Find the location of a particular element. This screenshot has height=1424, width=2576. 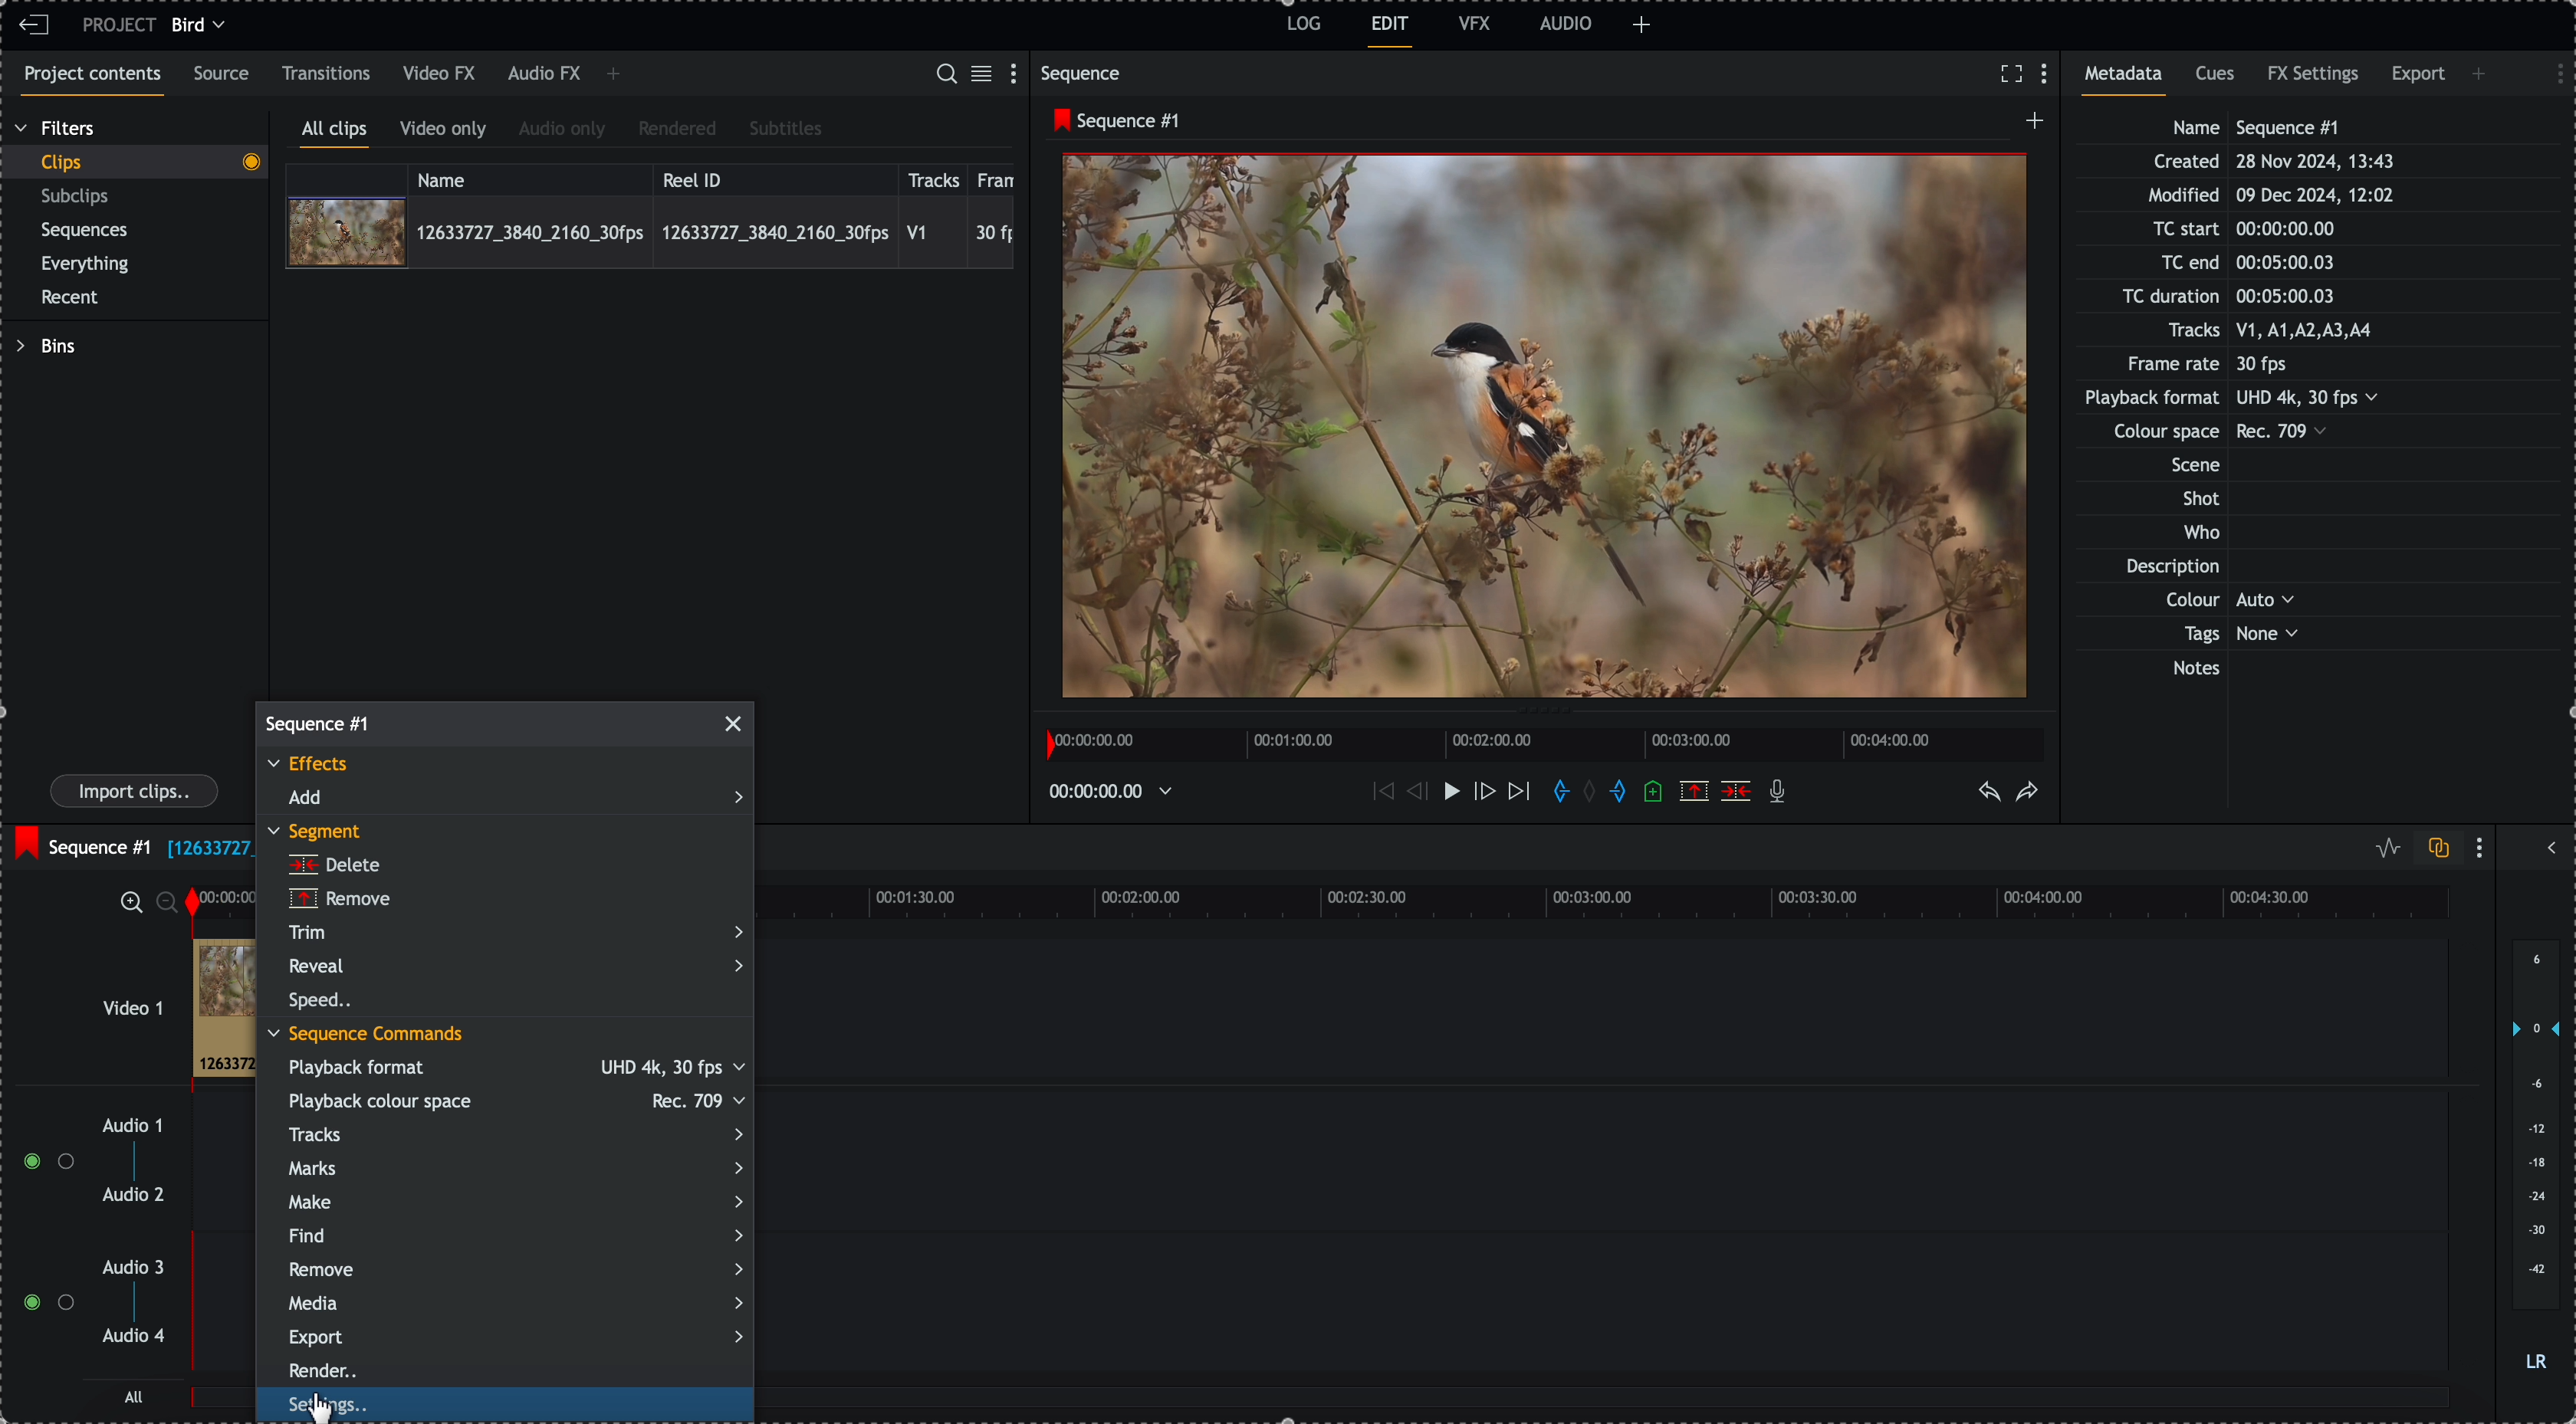

show/hide full audio mix is located at coordinates (2549, 845).